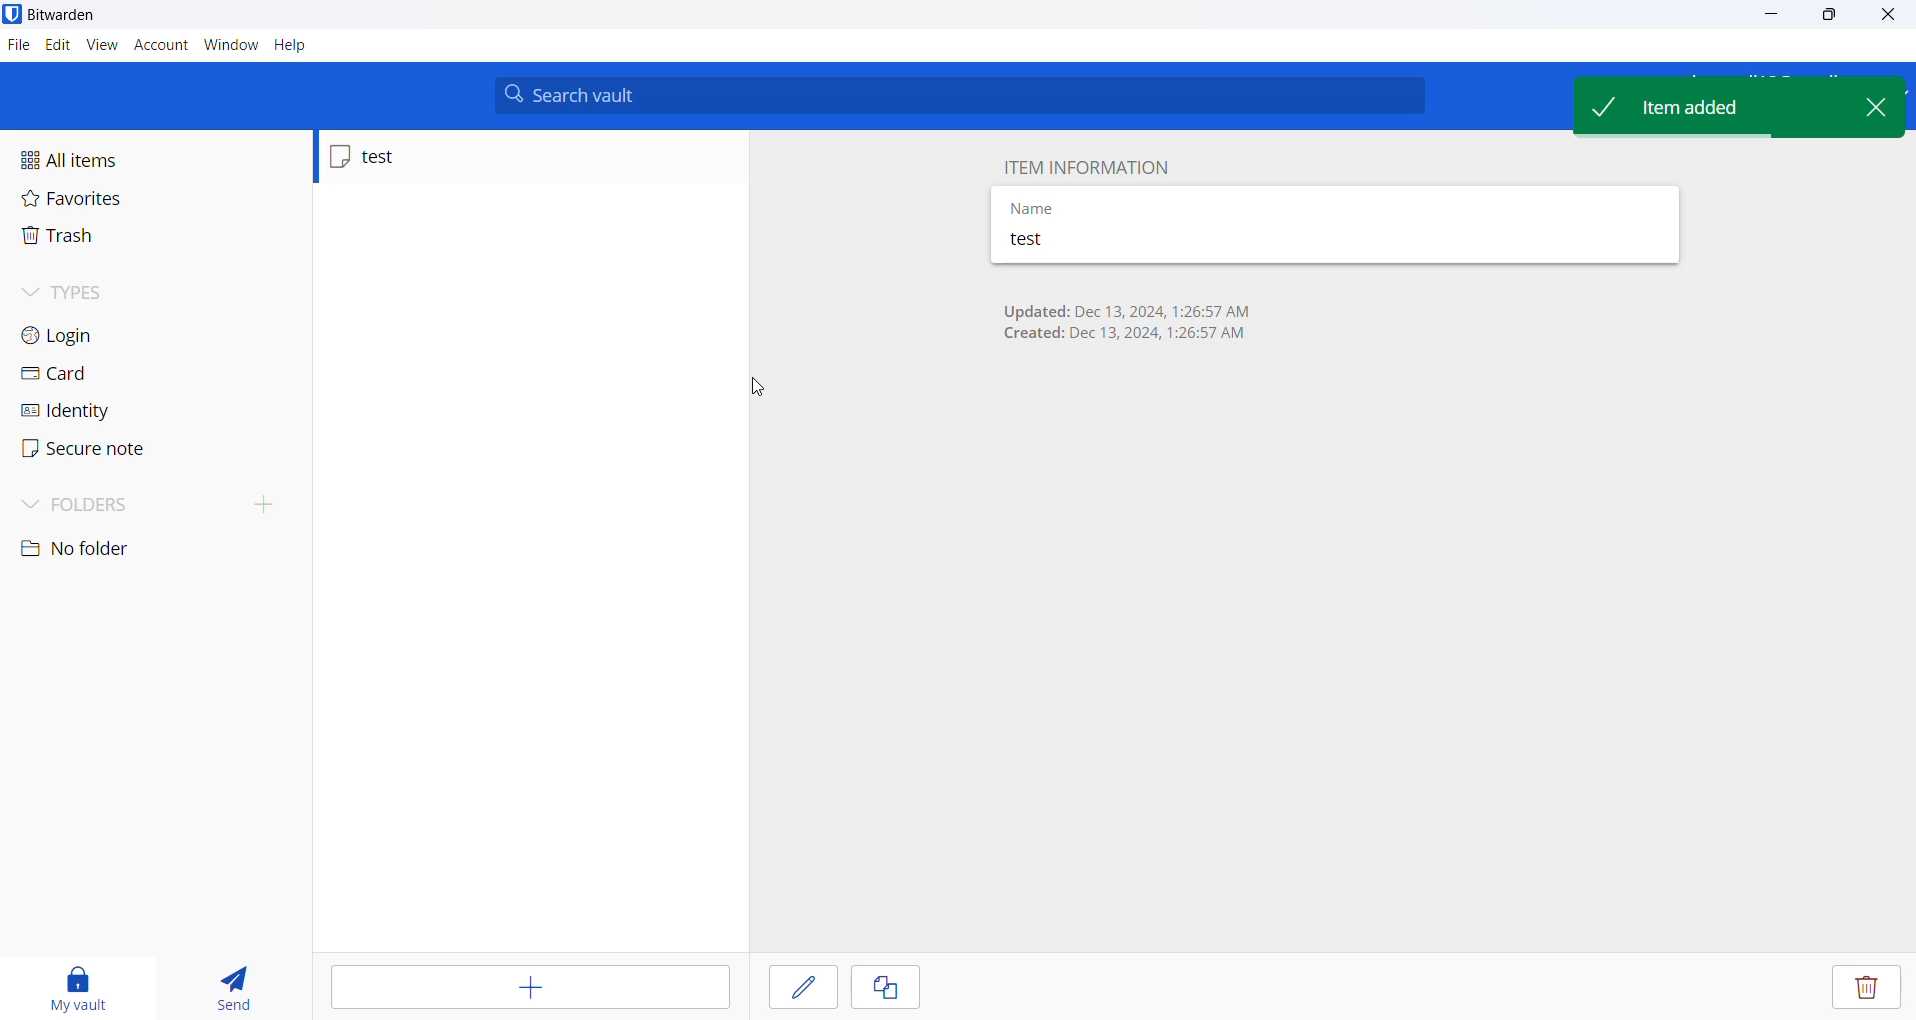 The height and width of the screenshot is (1020, 1916). What do you see at coordinates (747, 391) in the screenshot?
I see `cursor` at bounding box center [747, 391].